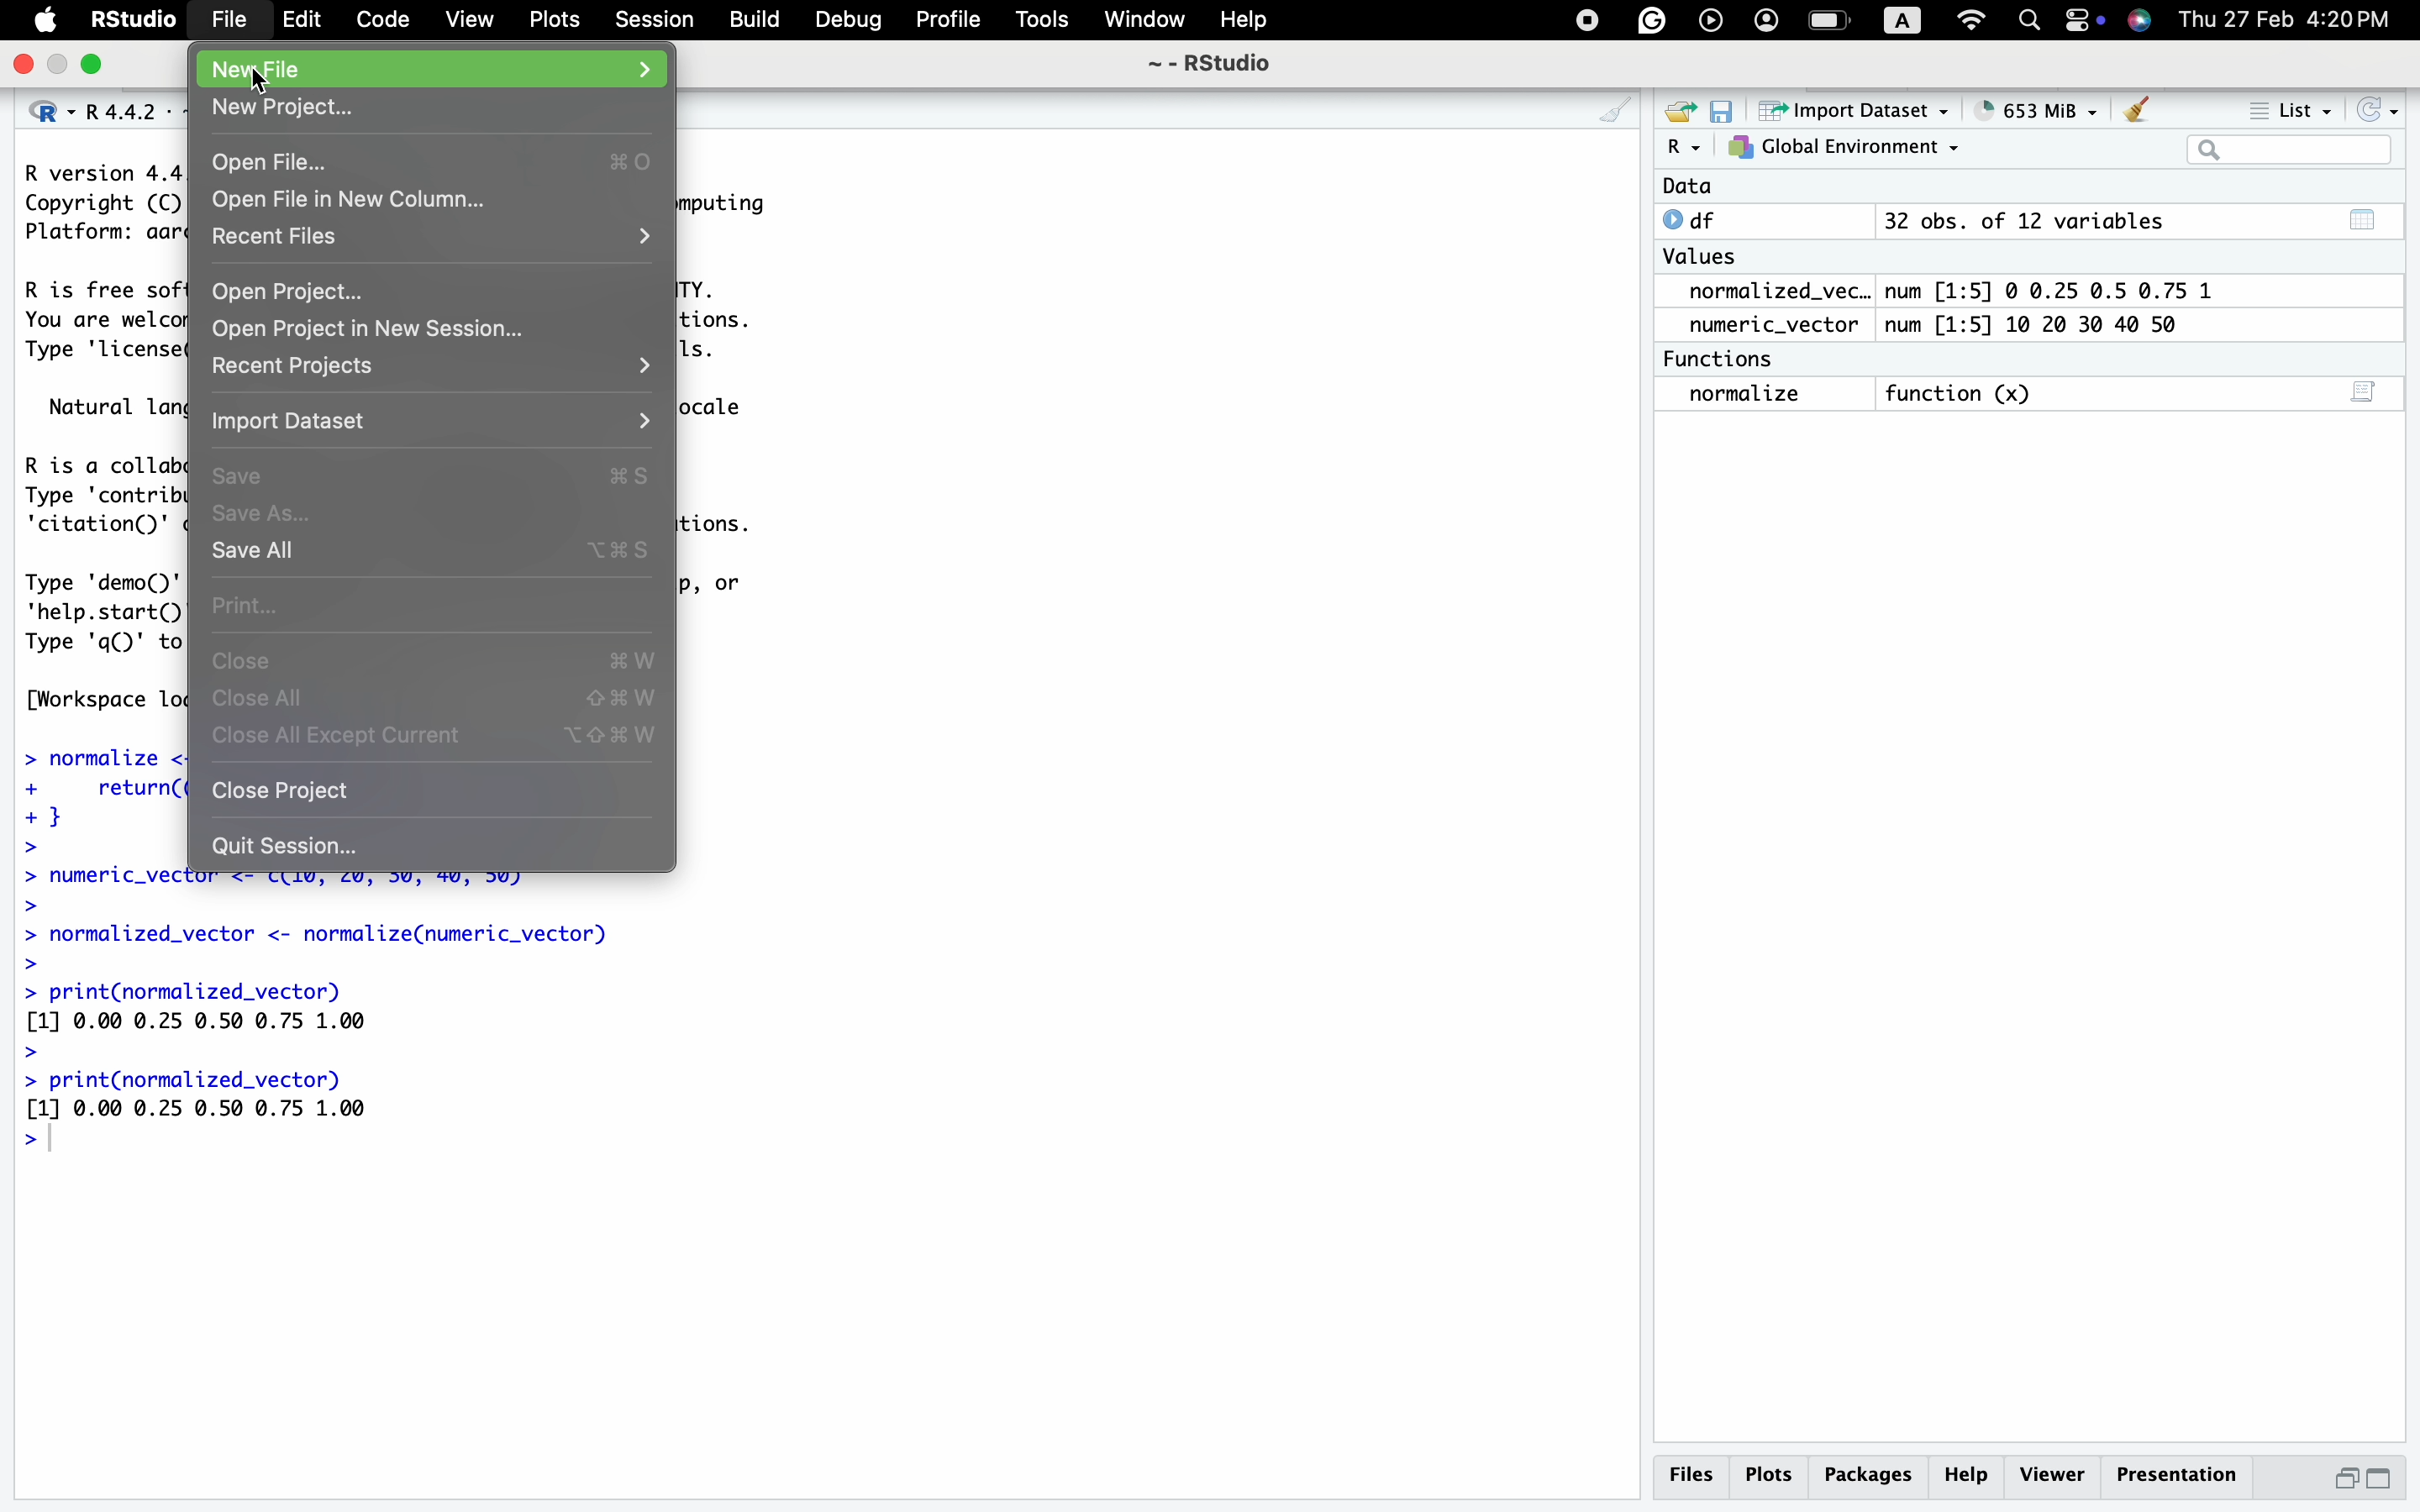 This screenshot has width=2420, height=1512. Describe the element at coordinates (290, 113) in the screenshot. I see `New Project` at that location.